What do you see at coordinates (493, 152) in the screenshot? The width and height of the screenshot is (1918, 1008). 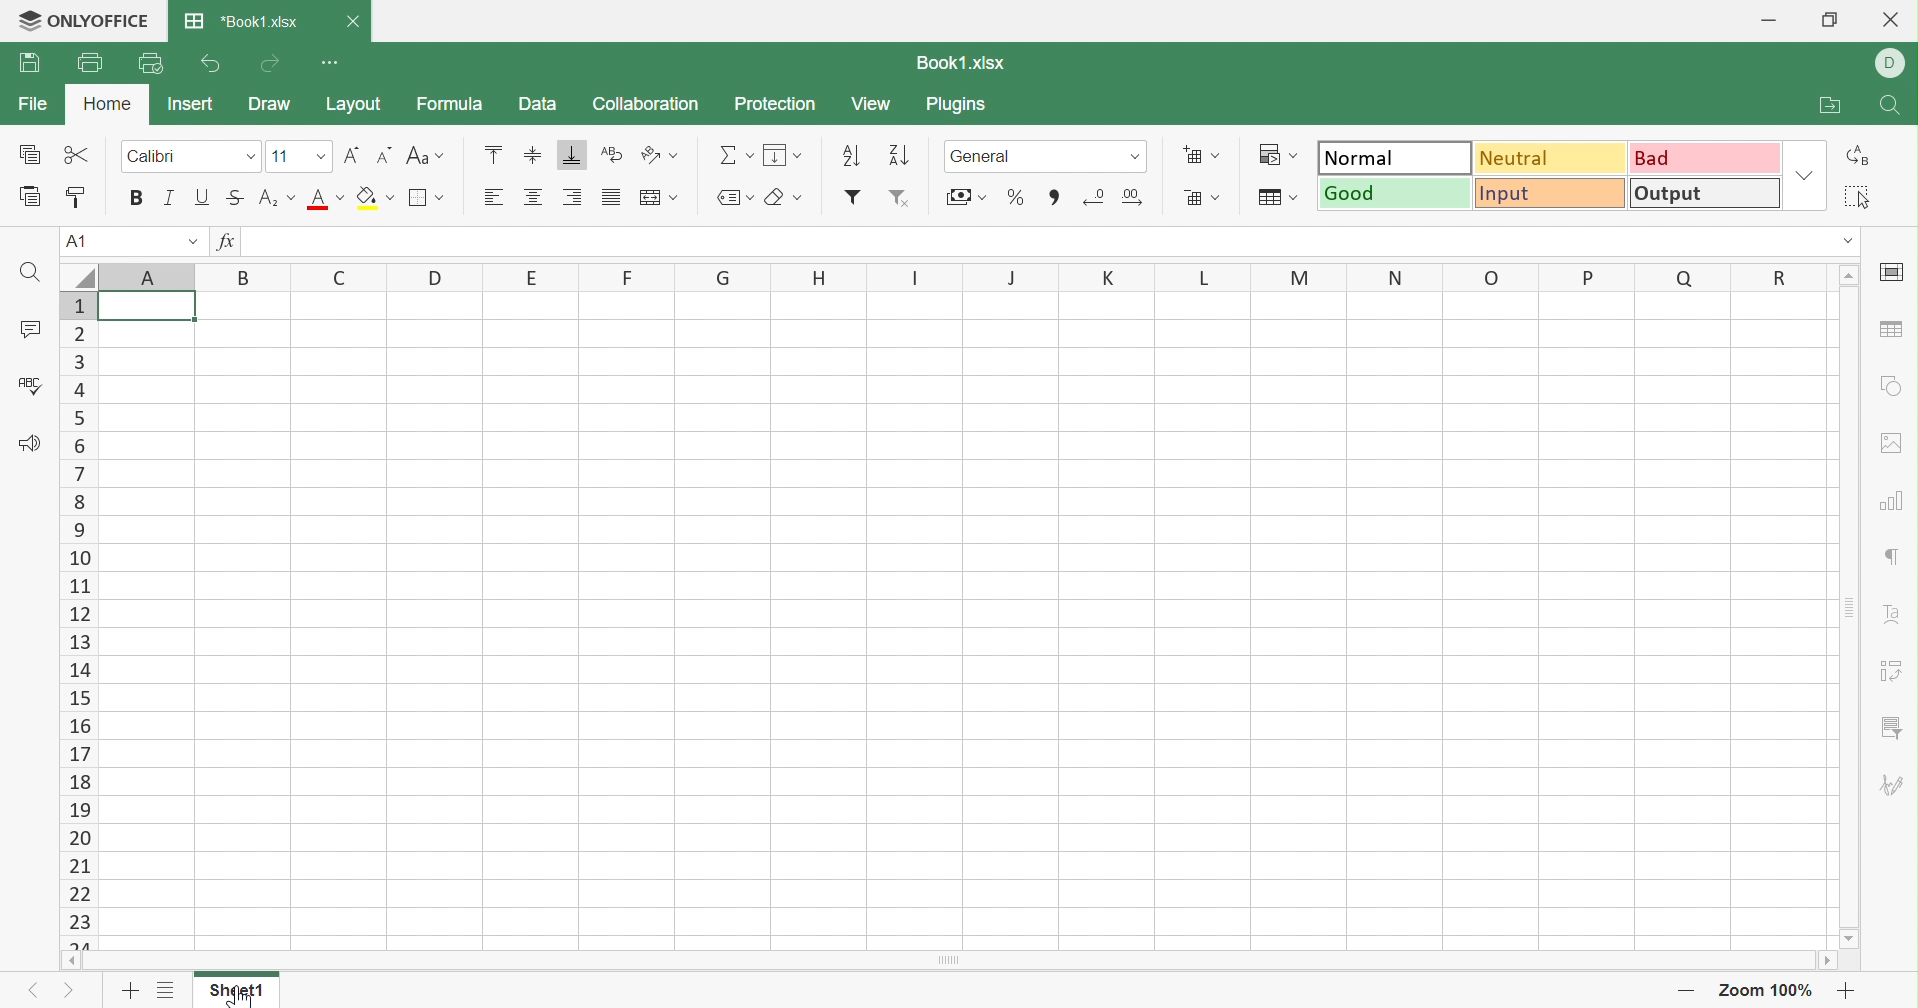 I see `Align Top` at bounding box center [493, 152].